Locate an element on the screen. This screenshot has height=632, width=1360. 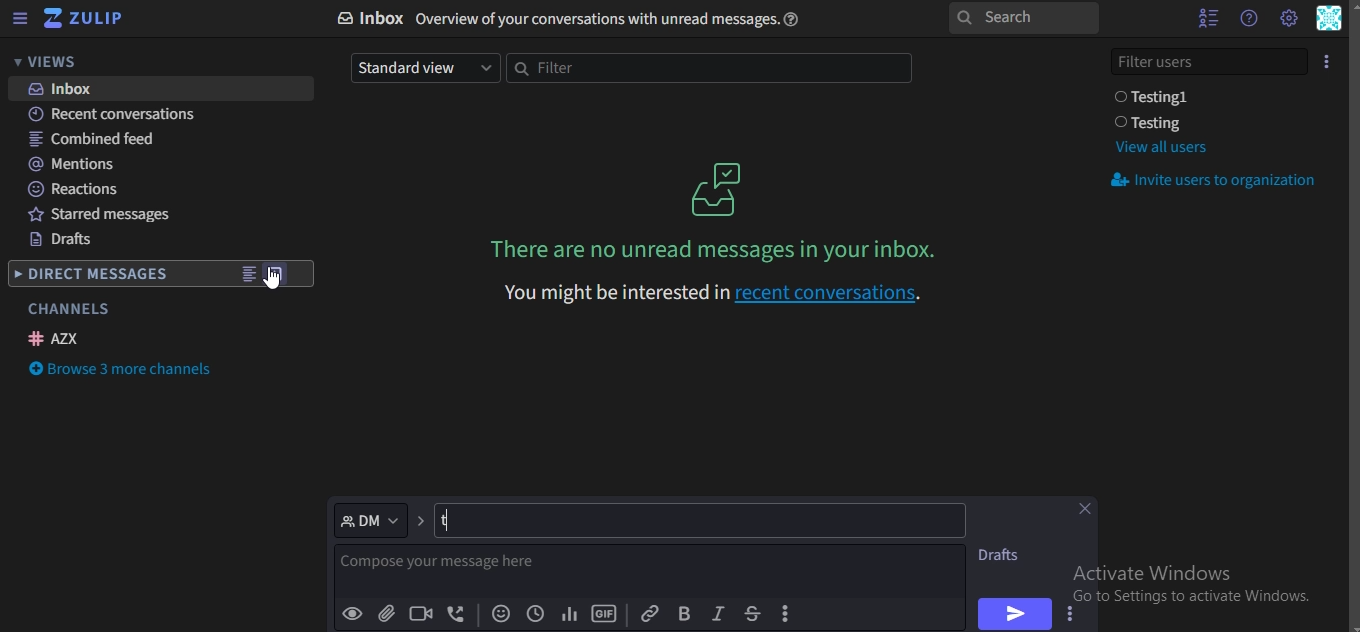
Add poll is located at coordinates (569, 615).